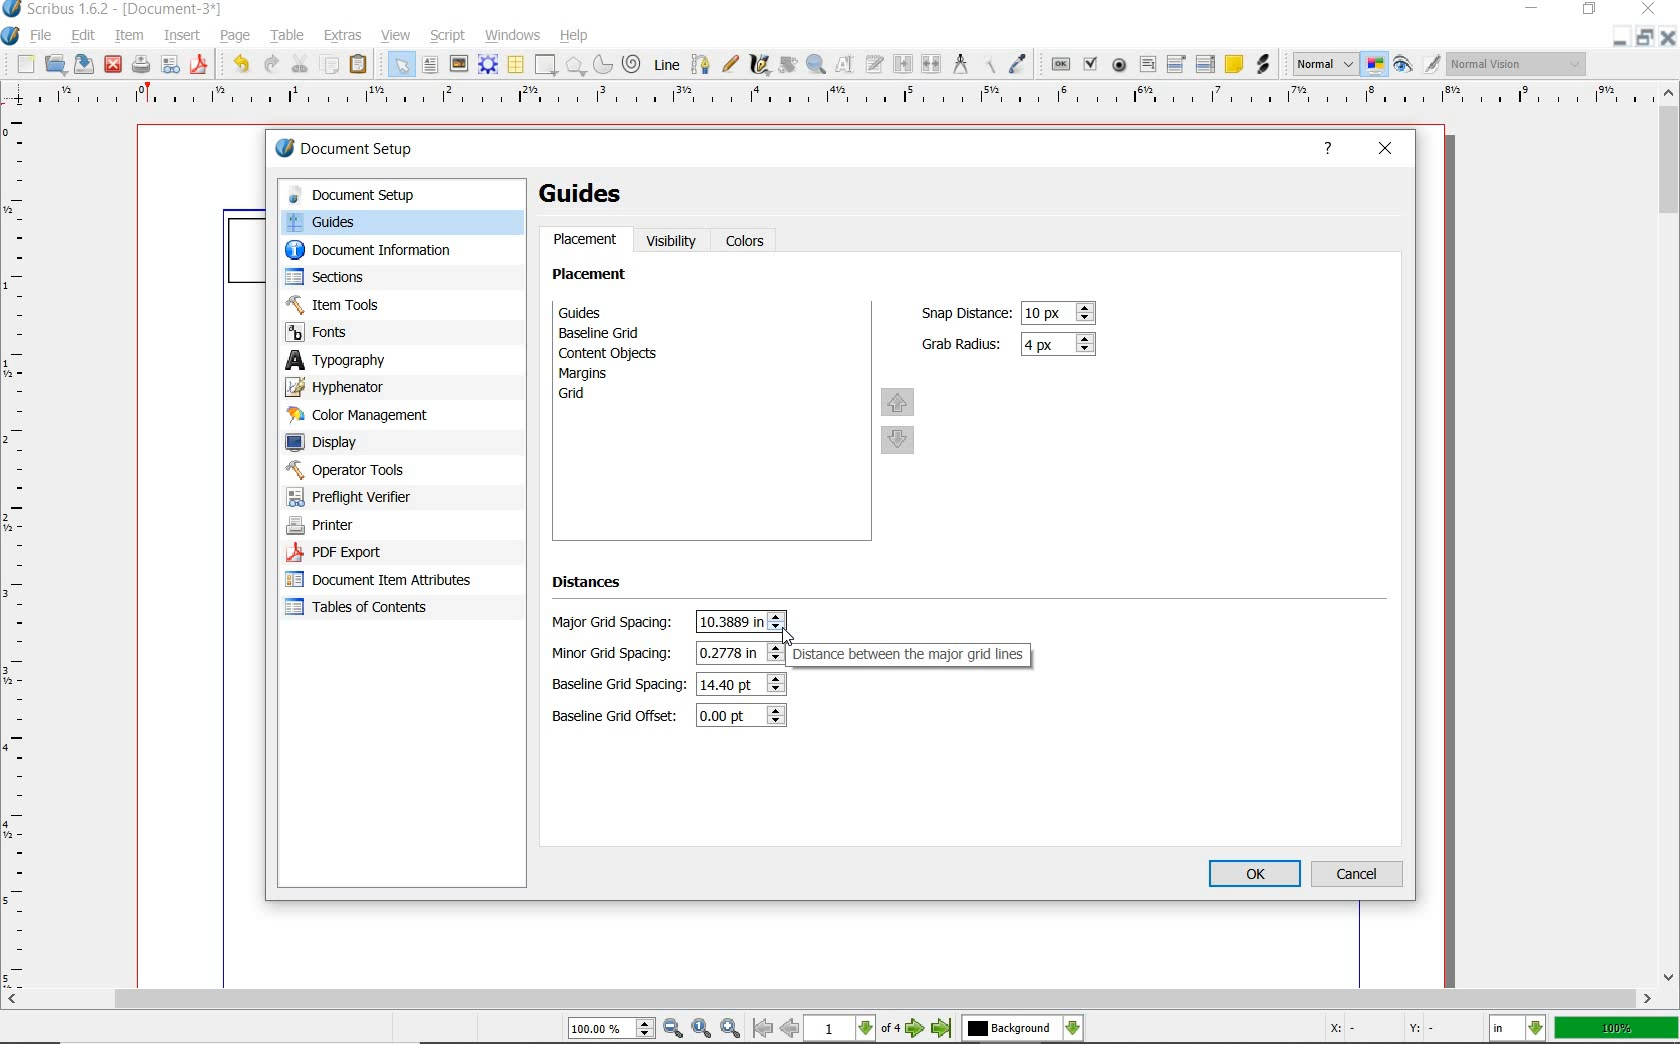 The height and width of the screenshot is (1044, 1680). I want to click on redo, so click(271, 65).